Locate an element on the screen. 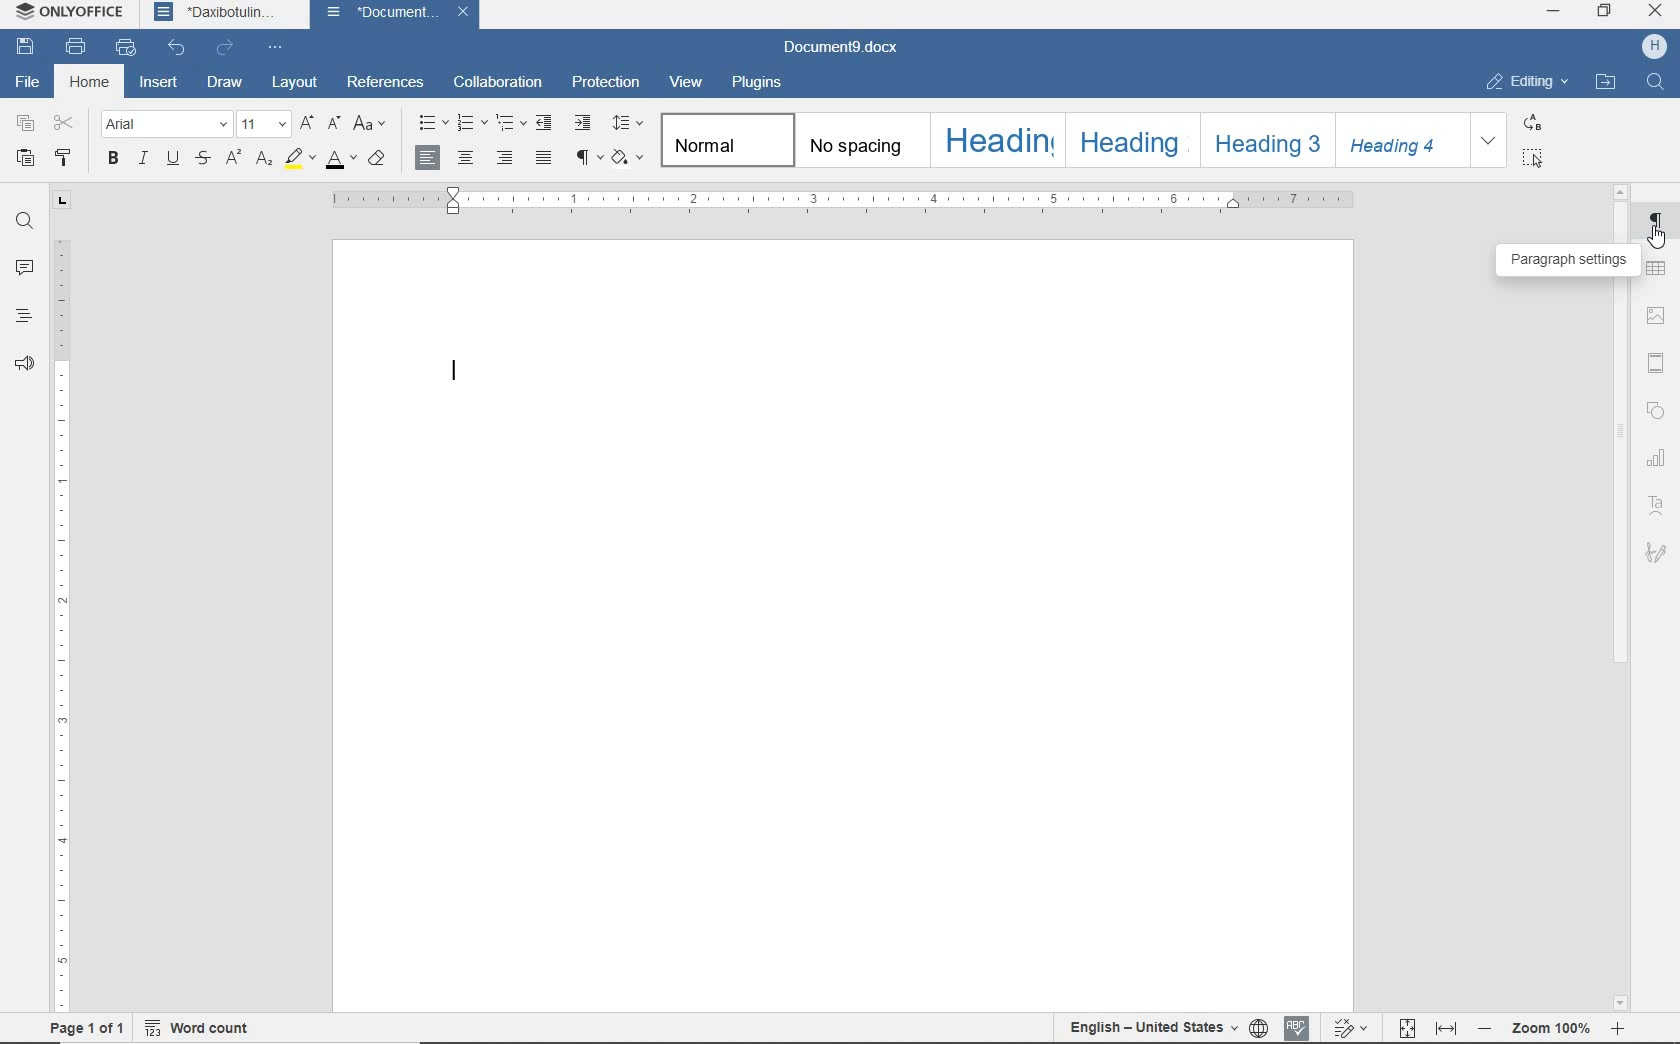  undo is located at coordinates (176, 48).